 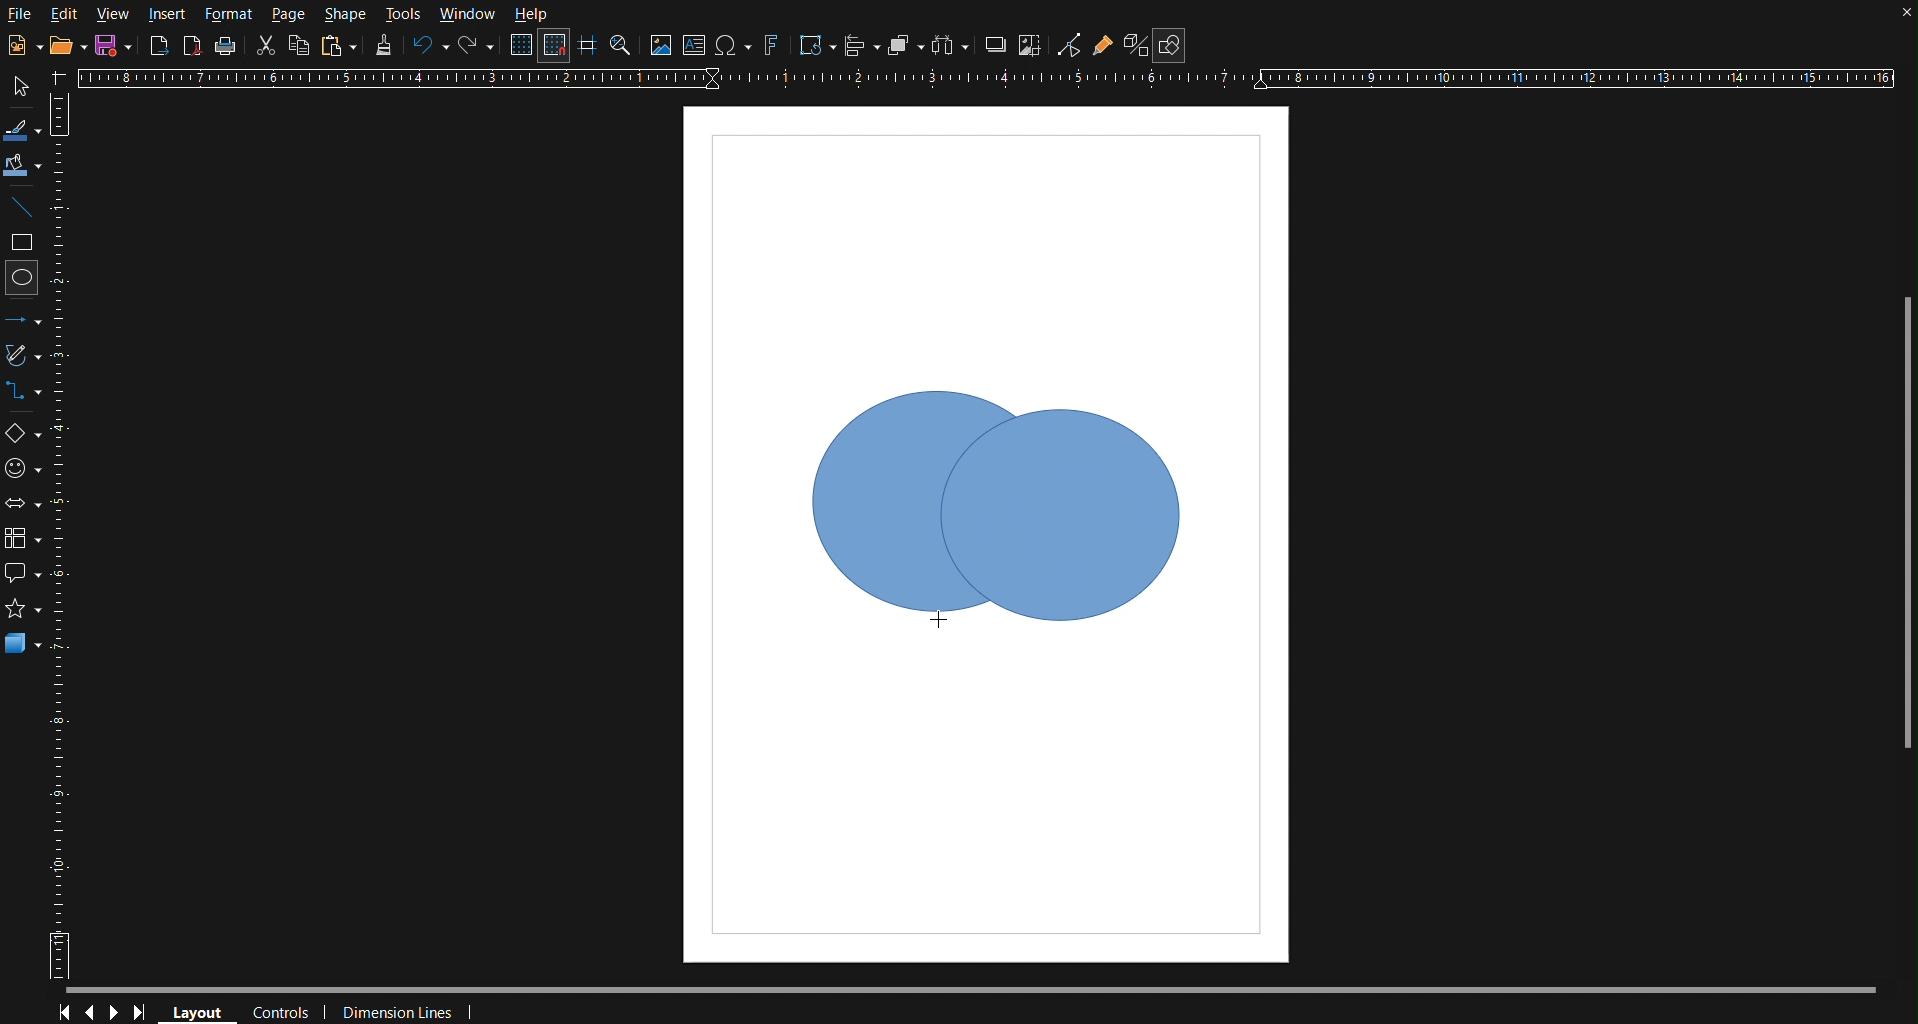 What do you see at coordinates (430, 49) in the screenshot?
I see `Undo` at bounding box center [430, 49].